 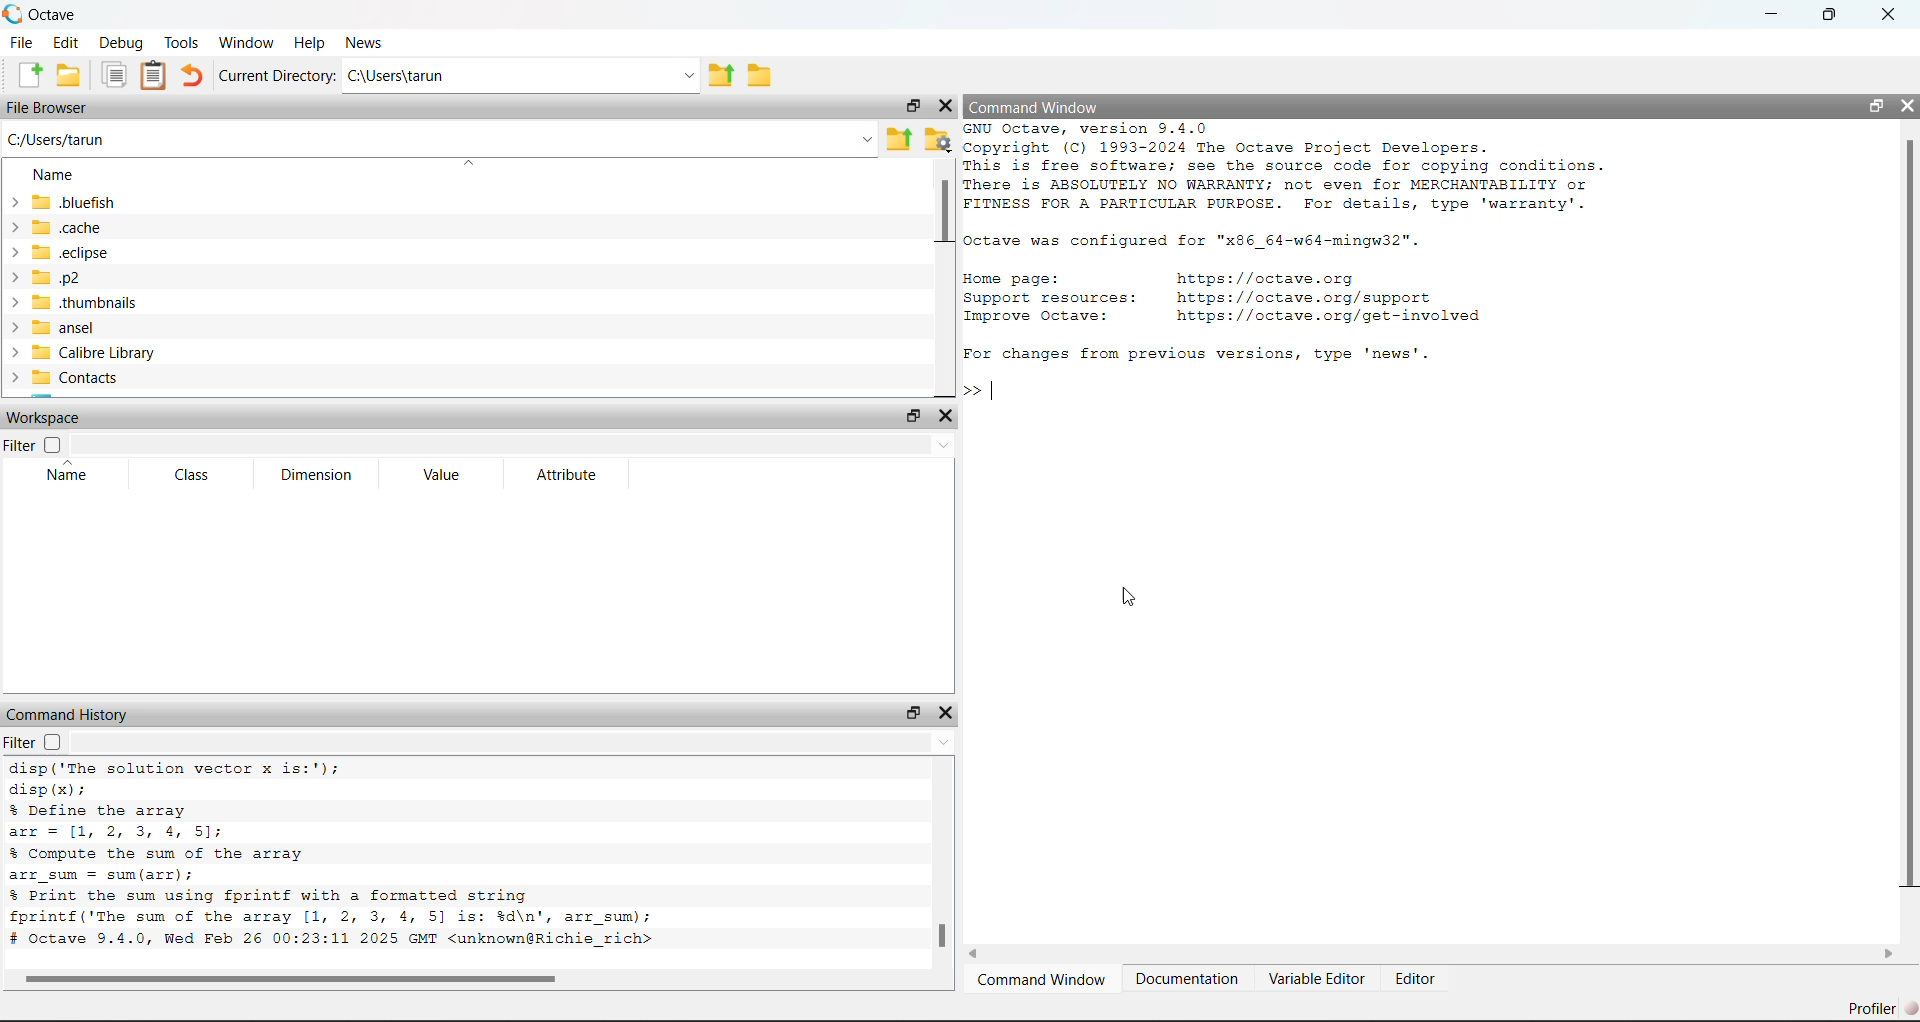 I want to click on Editor, so click(x=1419, y=981).